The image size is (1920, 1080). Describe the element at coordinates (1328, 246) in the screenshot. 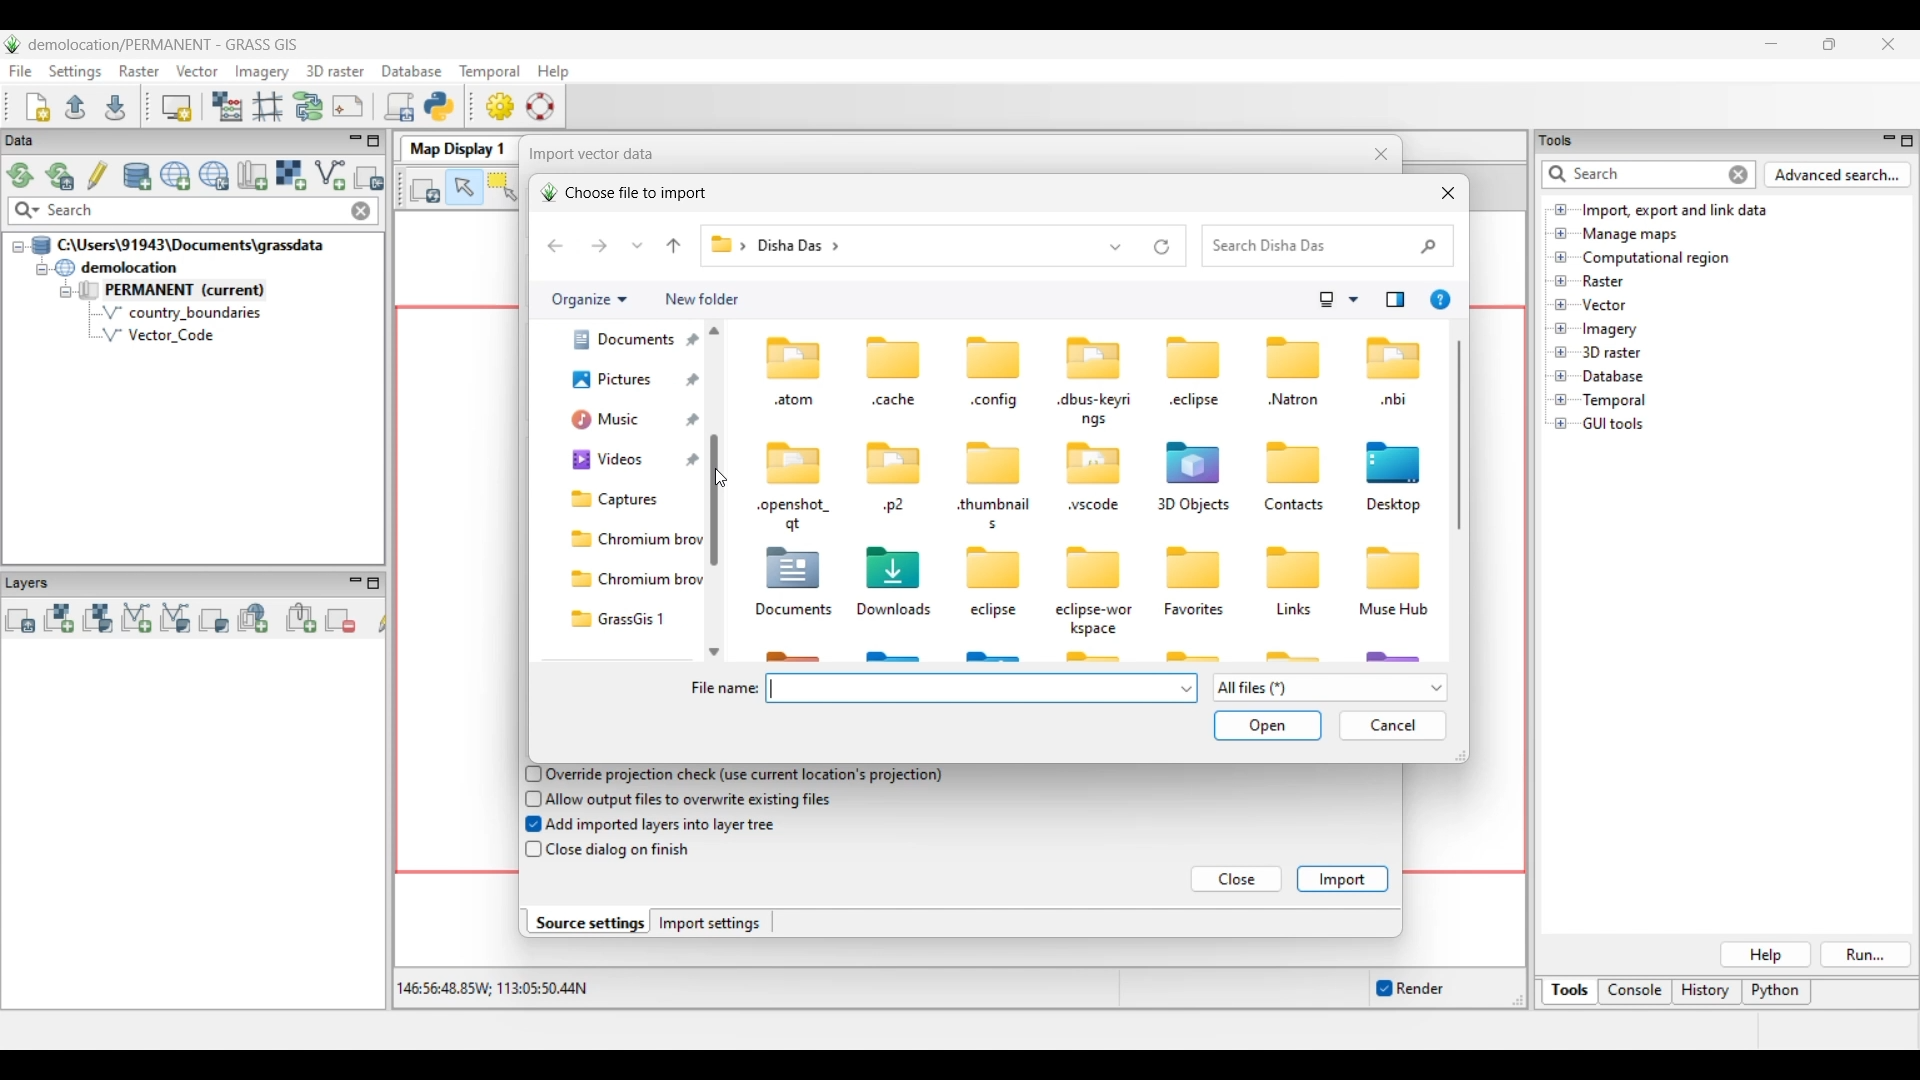

I see `Quick search folder` at that location.